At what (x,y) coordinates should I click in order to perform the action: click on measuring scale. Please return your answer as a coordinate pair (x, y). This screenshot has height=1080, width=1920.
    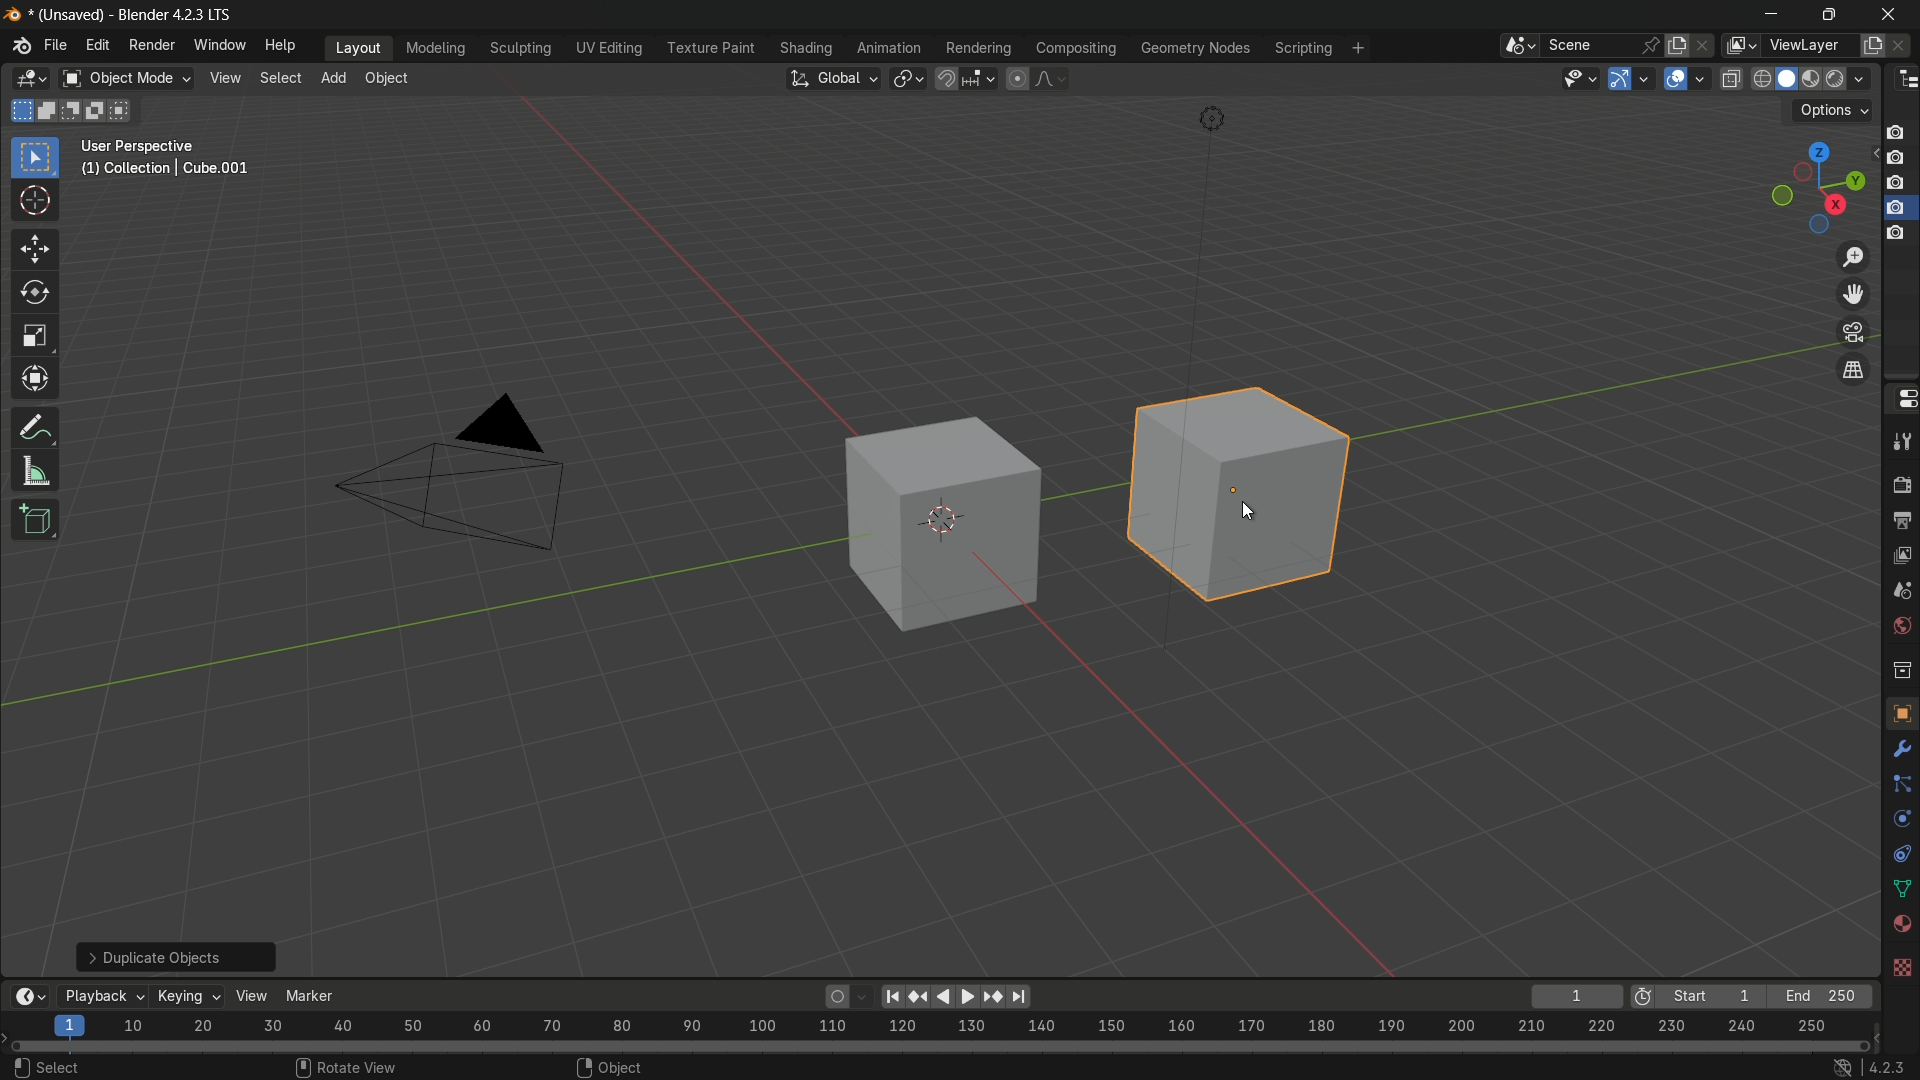
    Looking at the image, I should click on (932, 1029).